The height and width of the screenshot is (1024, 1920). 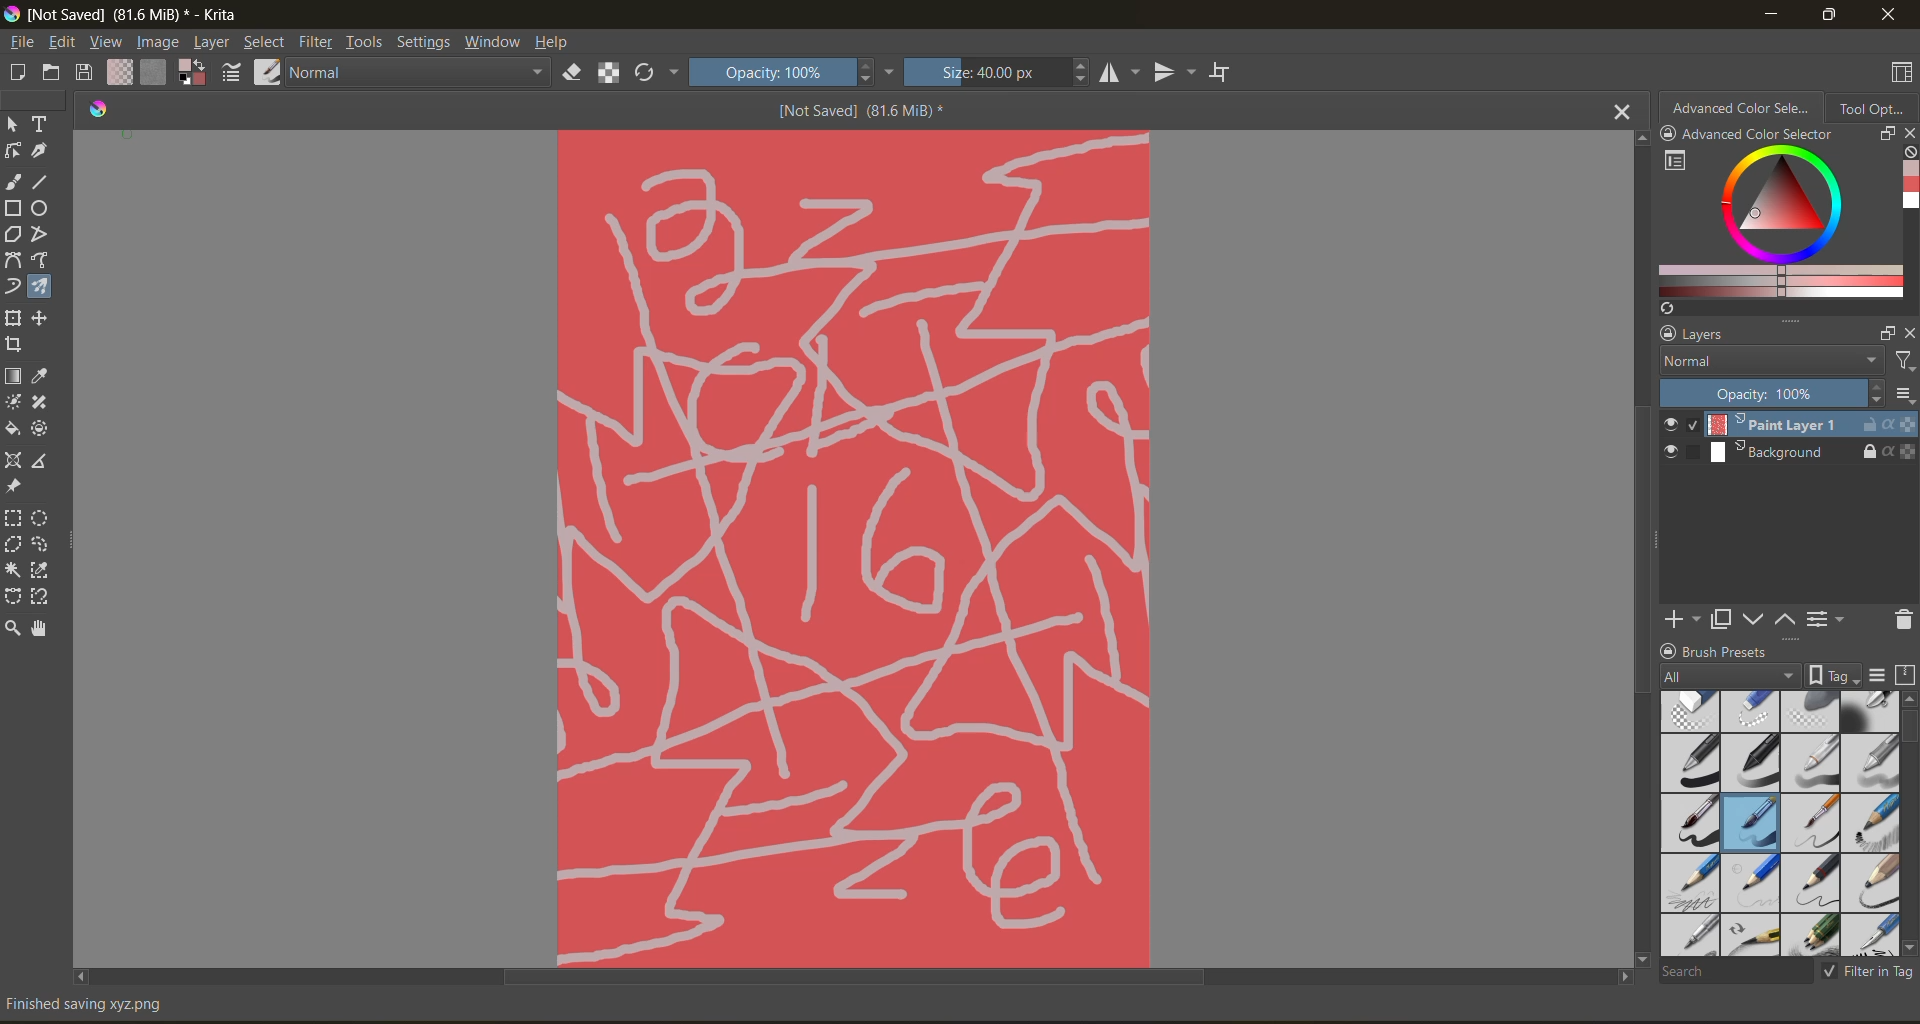 What do you see at coordinates (996, 72) in the screenshot?
I see `size` at bounding box center [996, 72].